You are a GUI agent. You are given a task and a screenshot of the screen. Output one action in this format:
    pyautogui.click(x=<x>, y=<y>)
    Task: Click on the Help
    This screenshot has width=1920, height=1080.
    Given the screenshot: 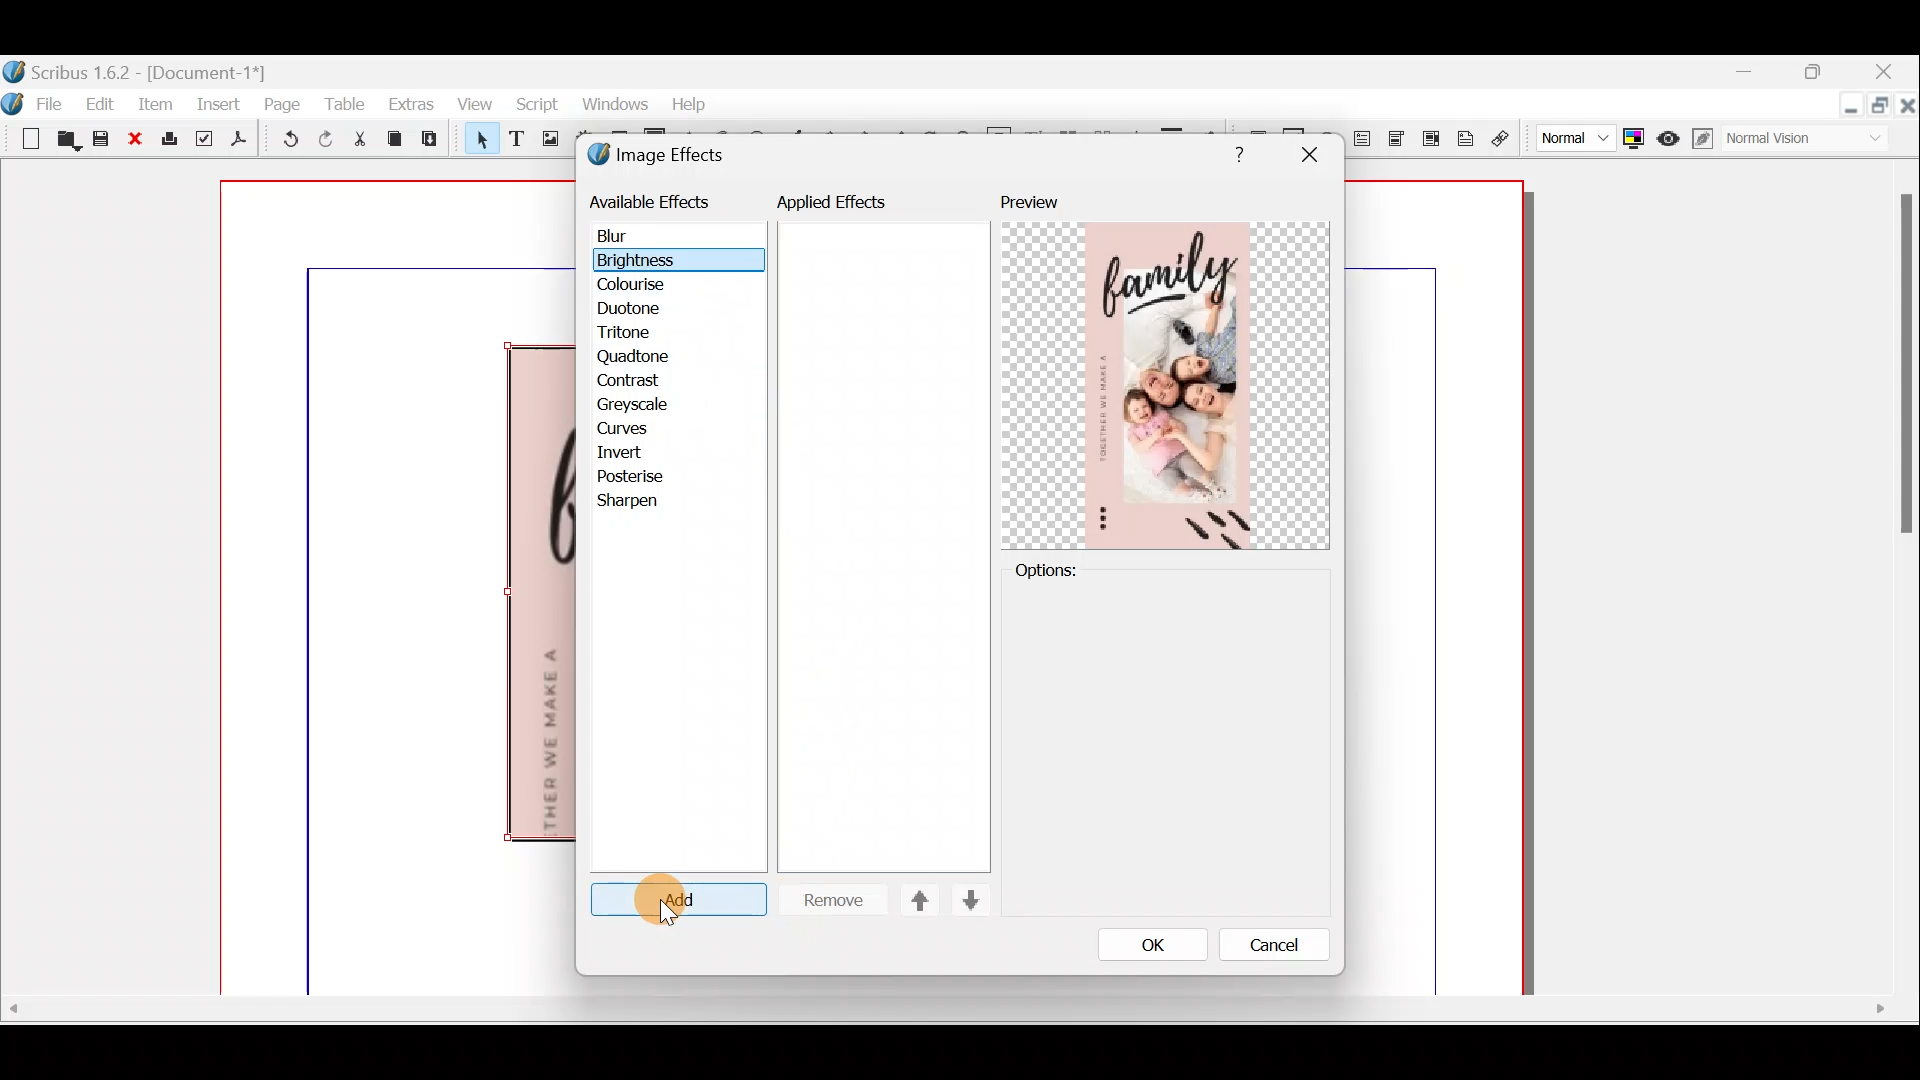 What is the action you would take?
    pyautogui.click(x=689, y=102)
    